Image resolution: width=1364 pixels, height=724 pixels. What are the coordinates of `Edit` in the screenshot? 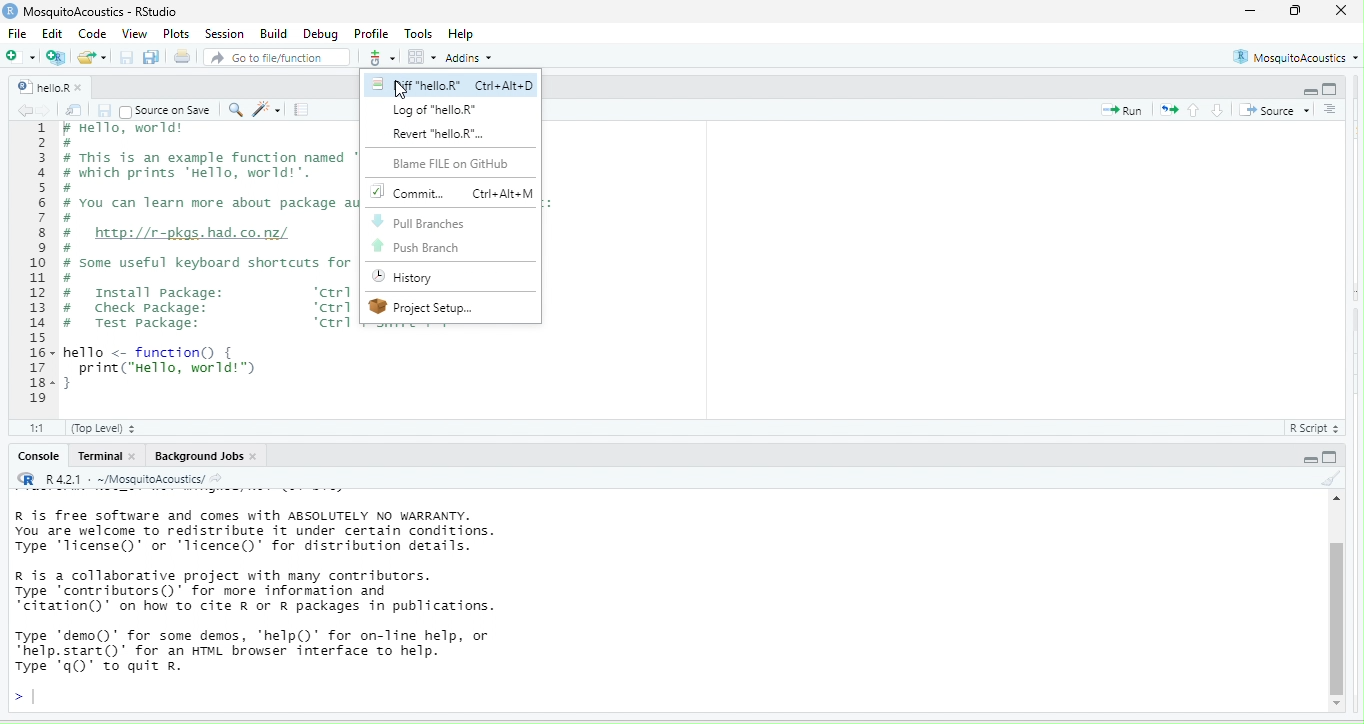 It's located at (53, 34).